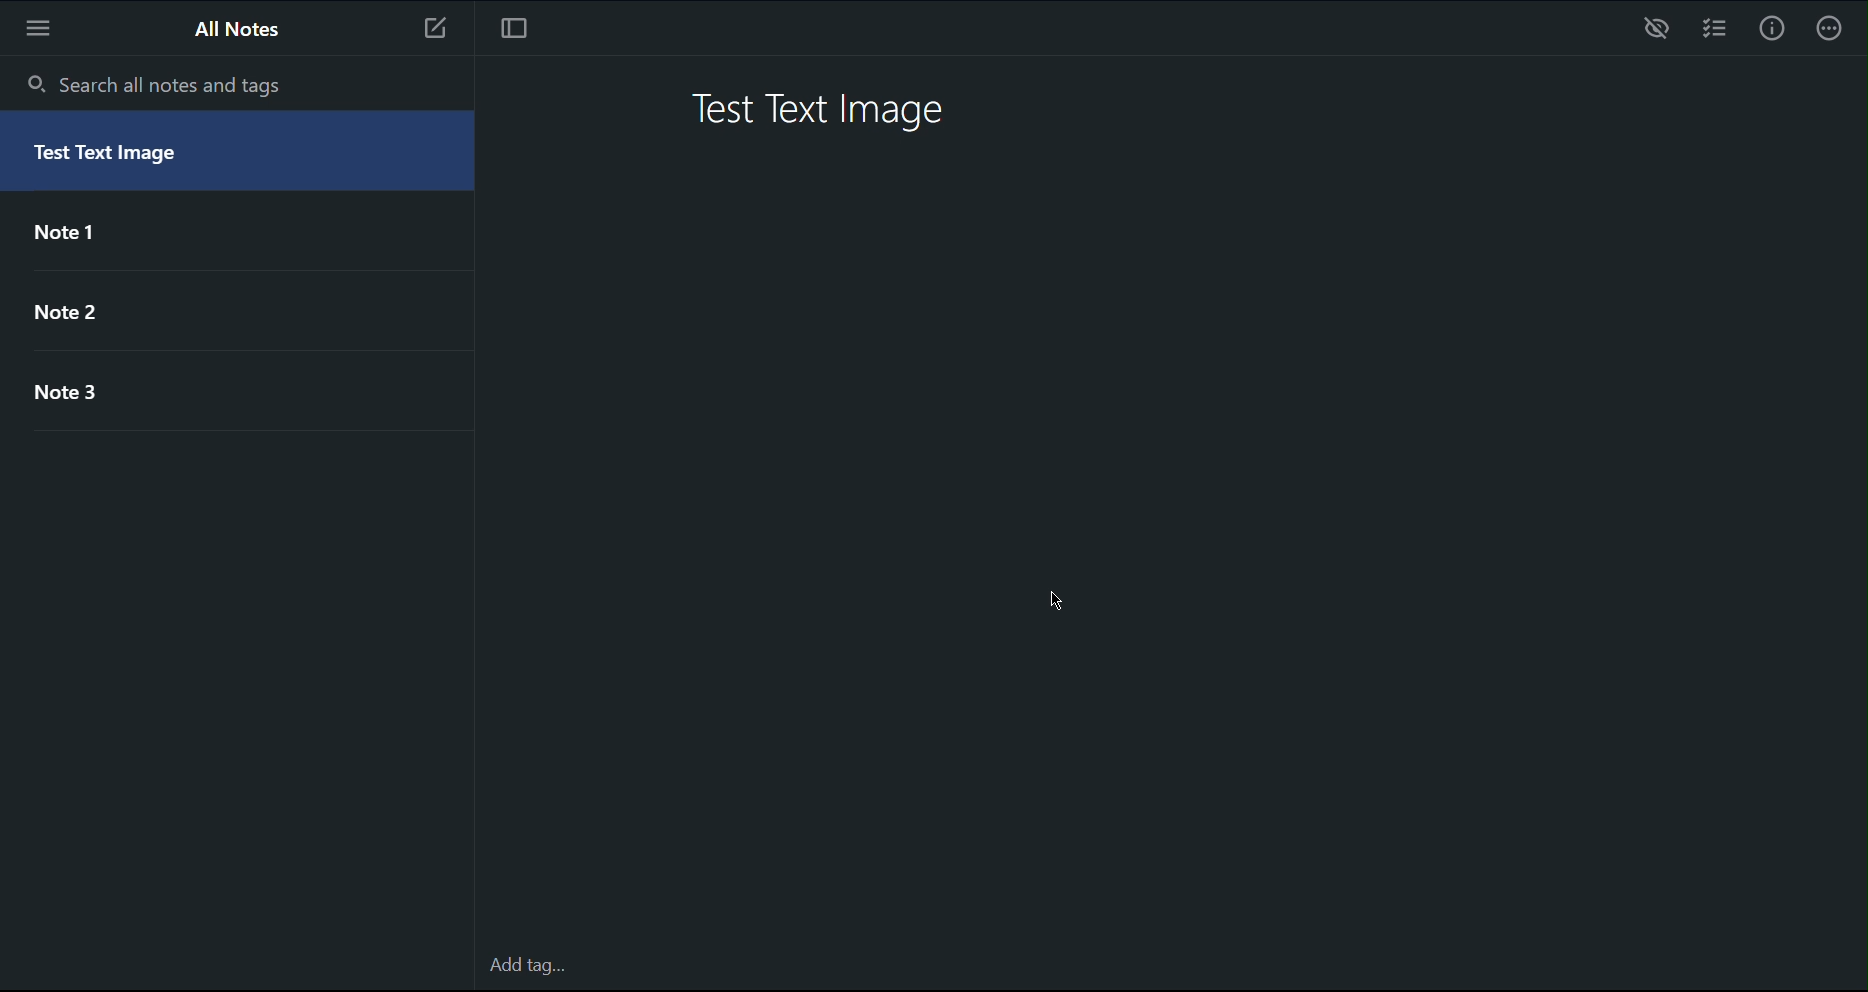 The image size is (1868, 992). Describe the element at coordinates (1833, 32) in the screenshot. I see `More` at that location.